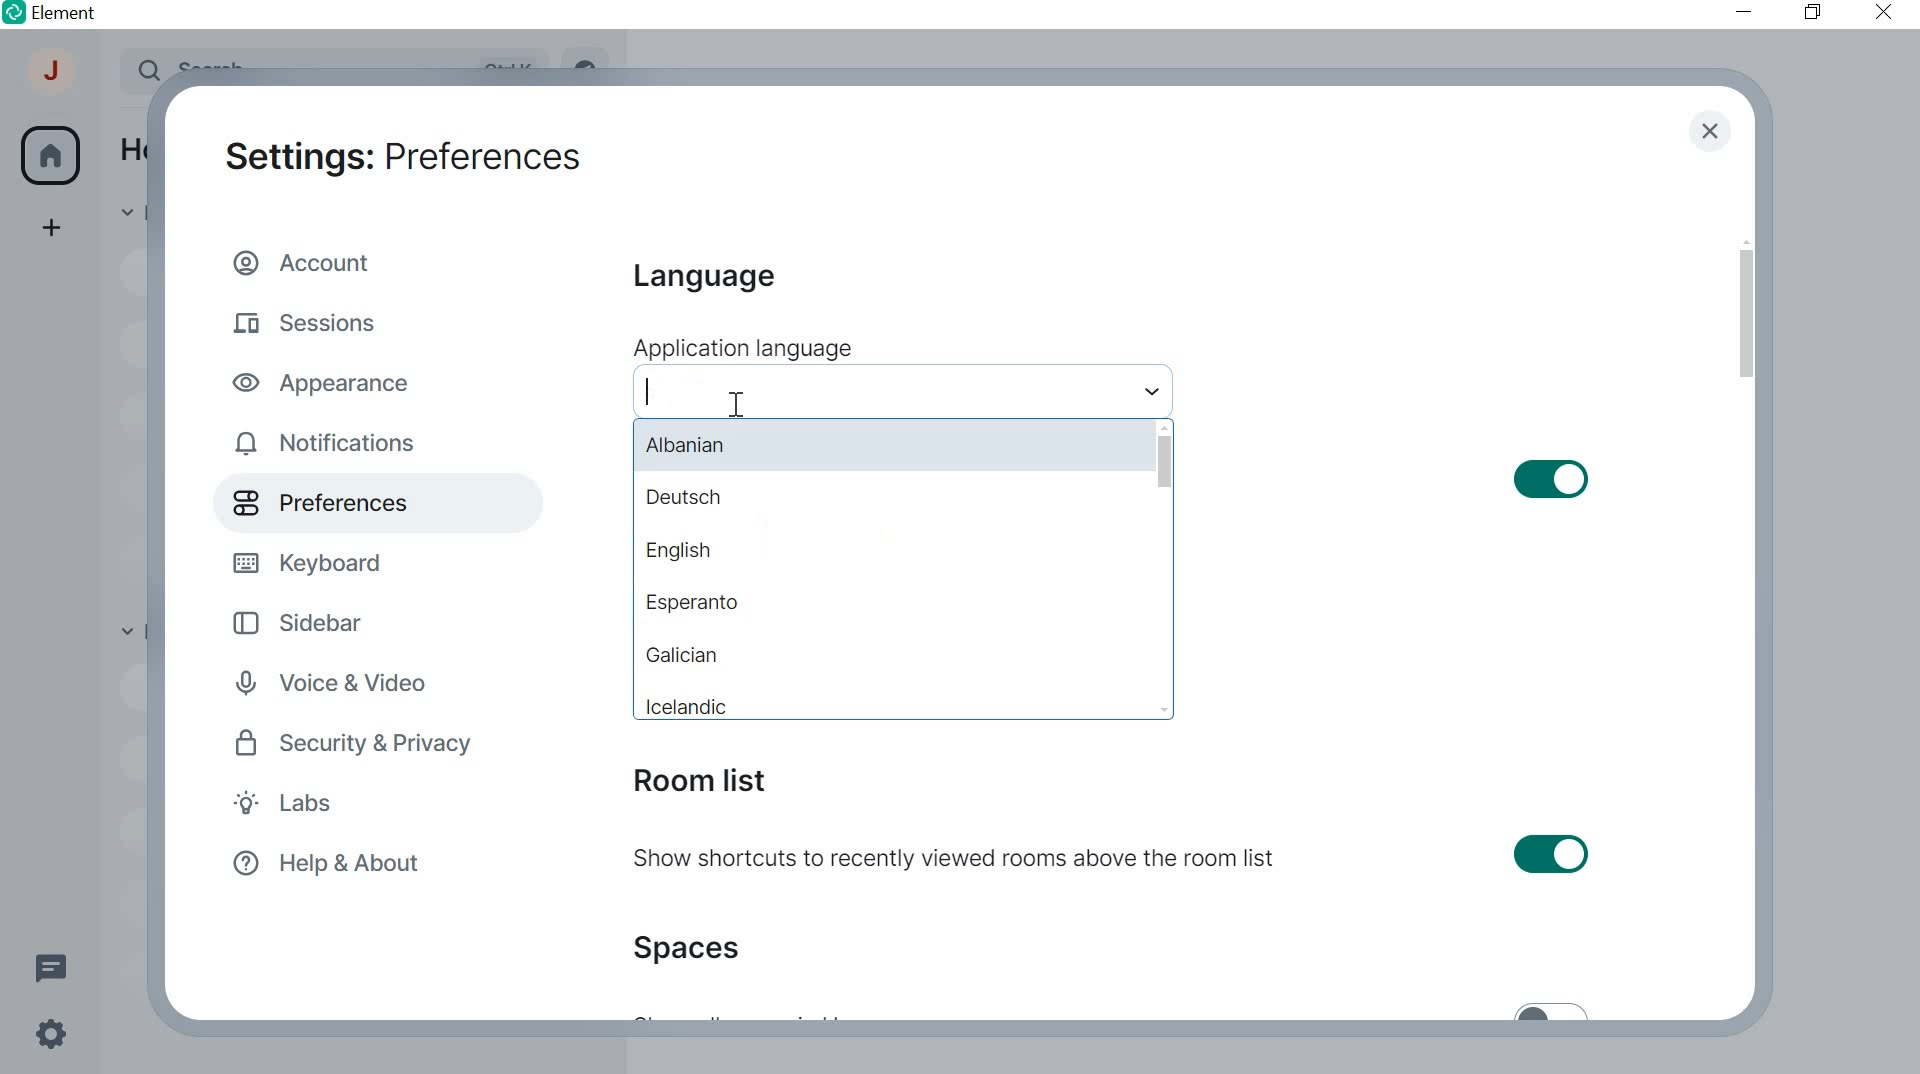 The height and width of the screenshot is (1074, 1920). Describe the element at coordinates (893, 699) in the screenshot. I see `ICELANDC` at that location.